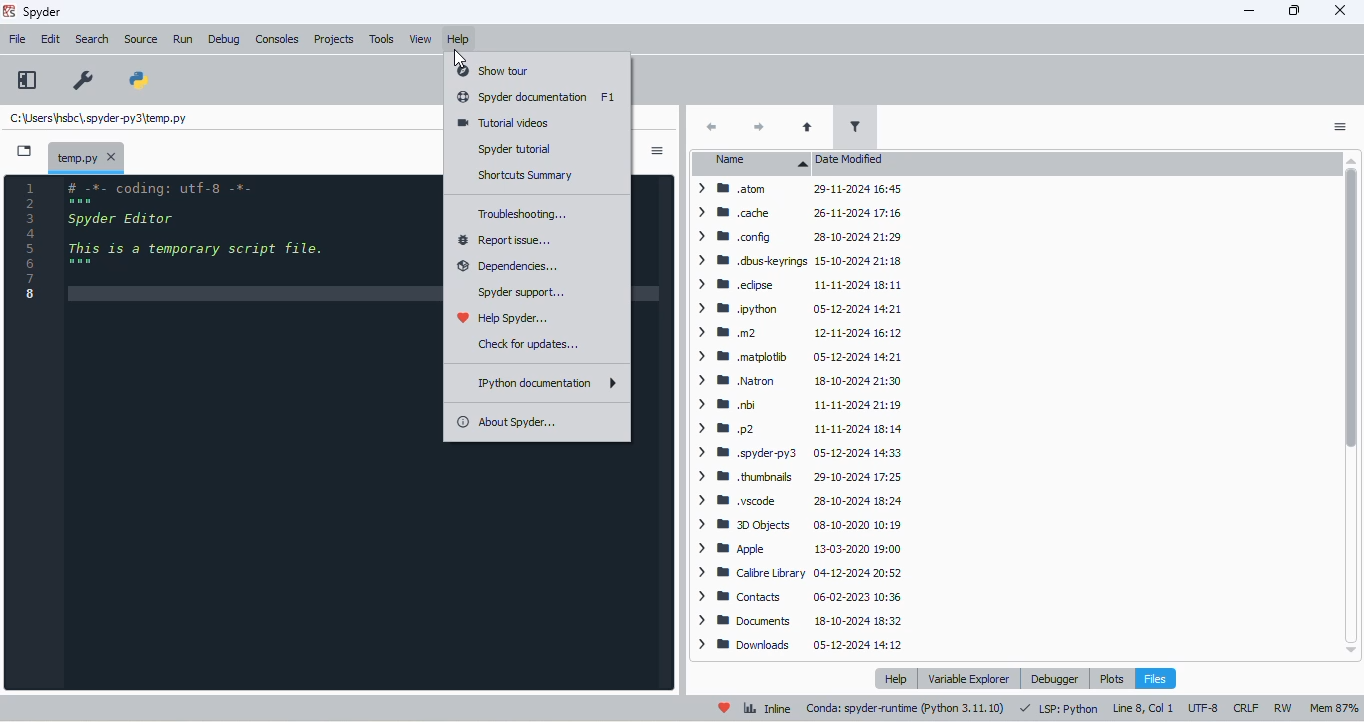 The width and height of the screenshot is (1364, 722). Describe the element at coordinates (799, 261) in the screenshot. I see `> W dbuskeyrings 15-10-2024 21:18` at that location.